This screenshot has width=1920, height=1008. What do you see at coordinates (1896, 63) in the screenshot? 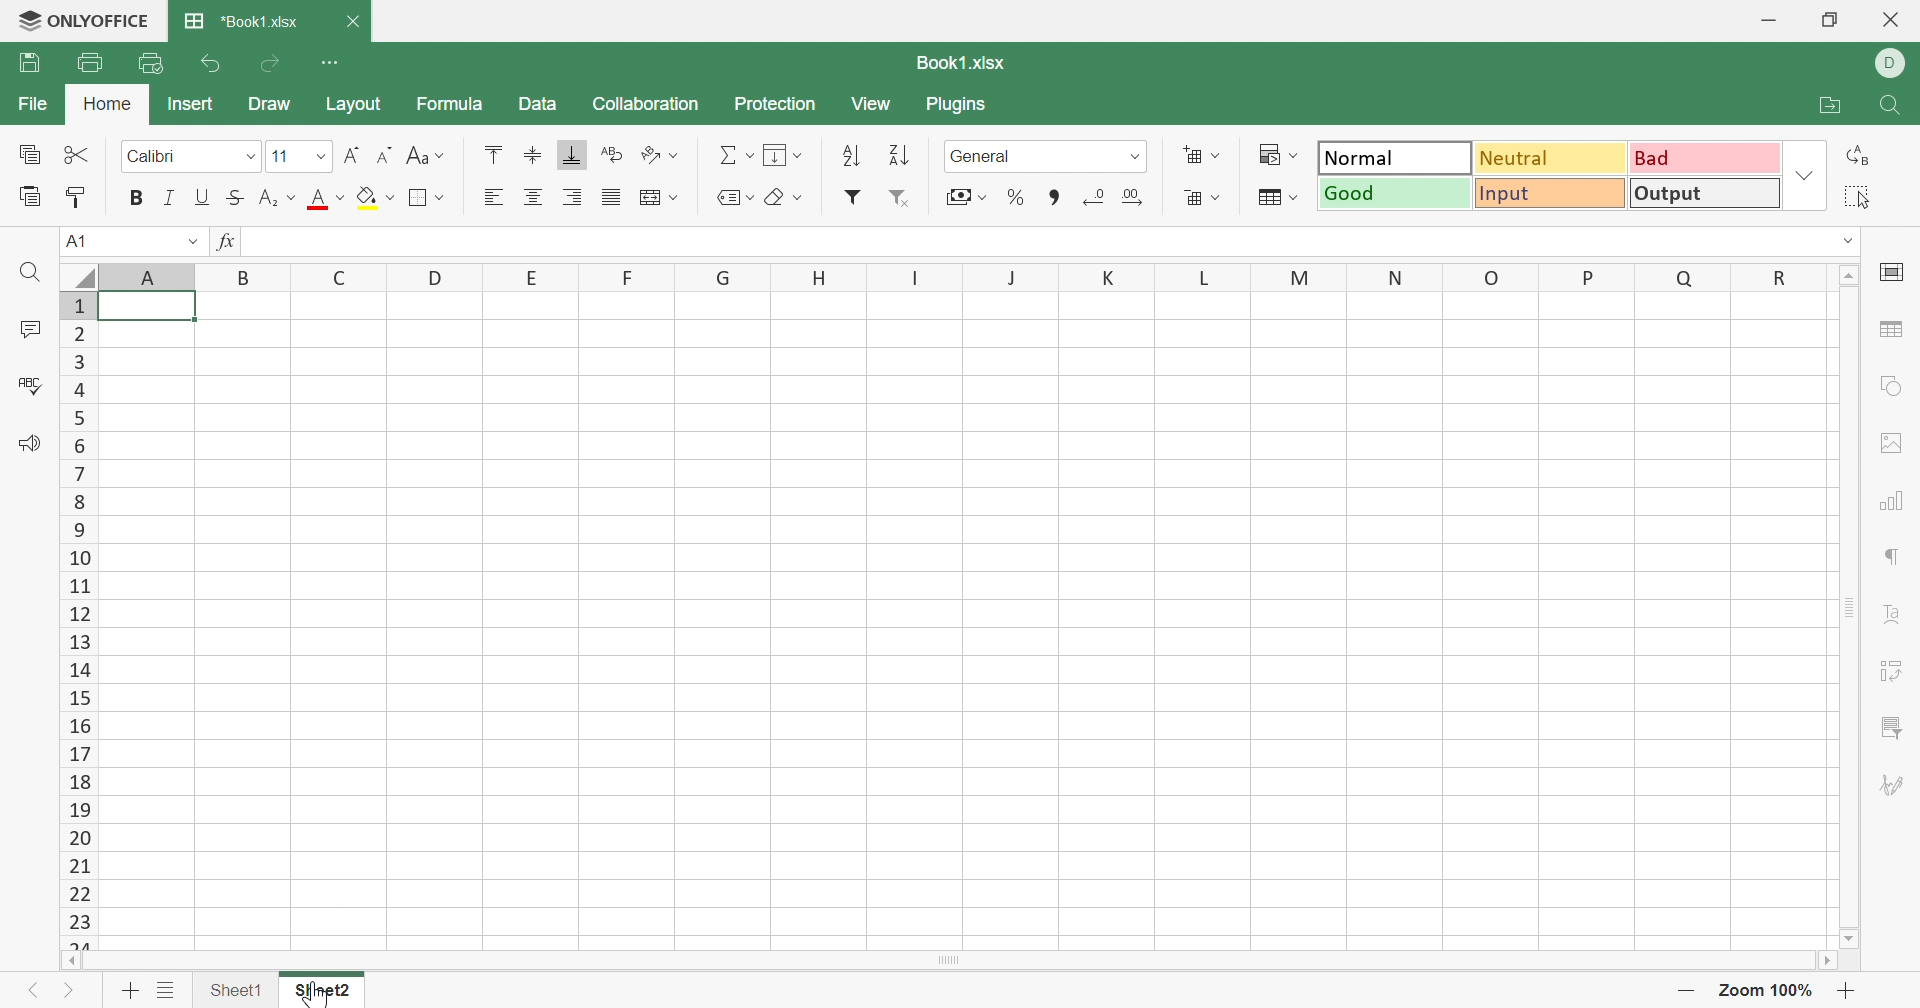
I see `D` at bounding box center [1896, 63].